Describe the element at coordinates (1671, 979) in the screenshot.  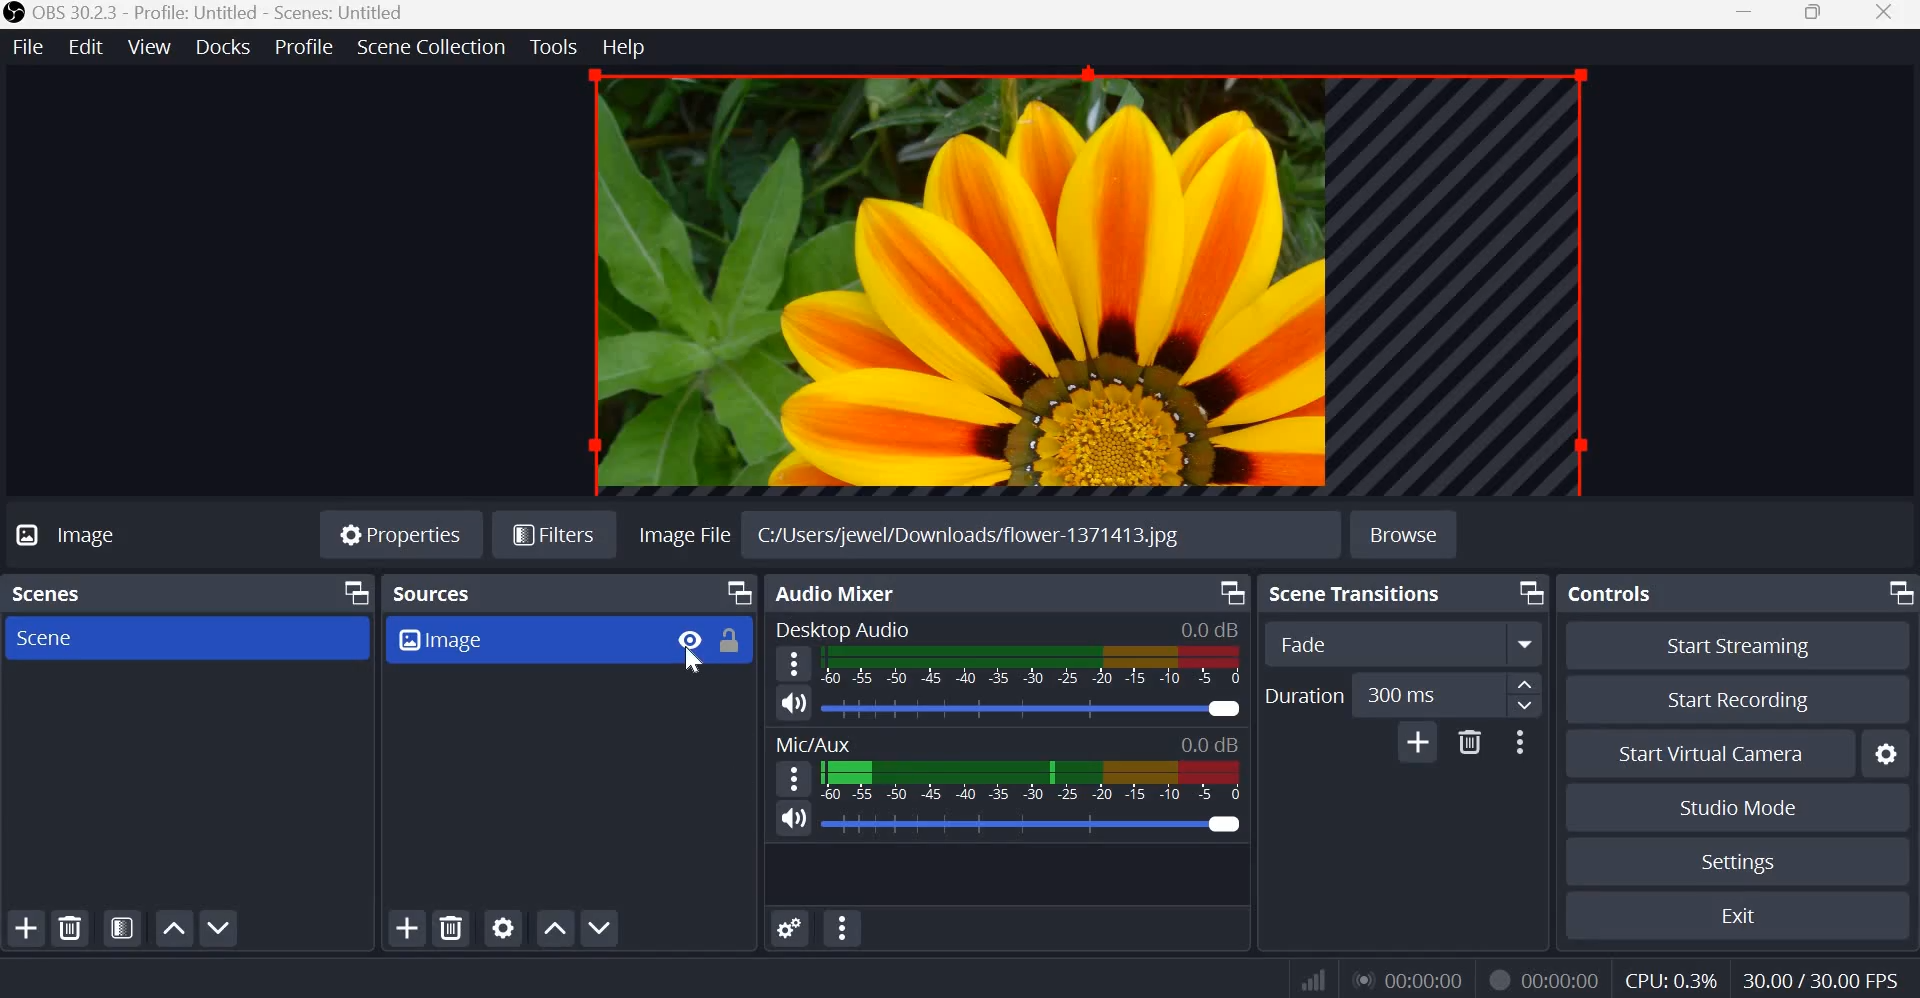
I see `CPU Usage` at that location.